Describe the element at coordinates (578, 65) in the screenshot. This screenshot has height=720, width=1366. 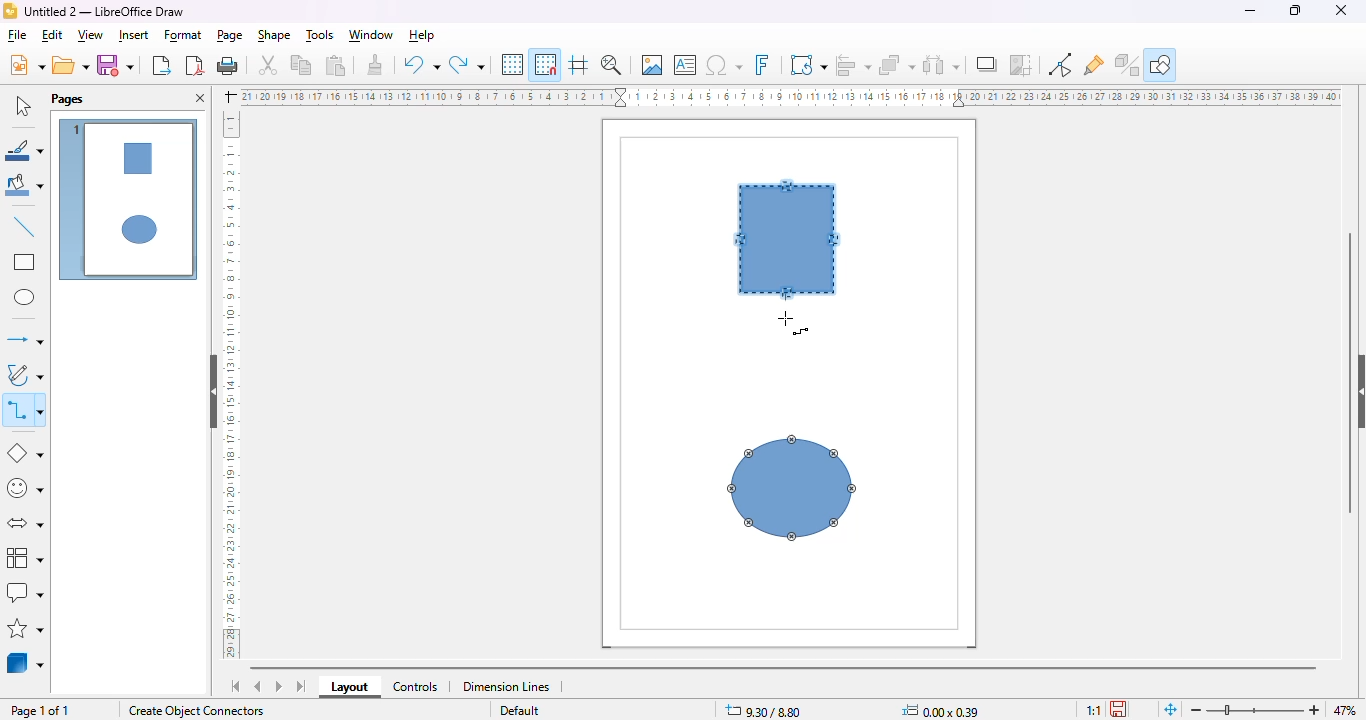
I see `helplines while moving` at that location.